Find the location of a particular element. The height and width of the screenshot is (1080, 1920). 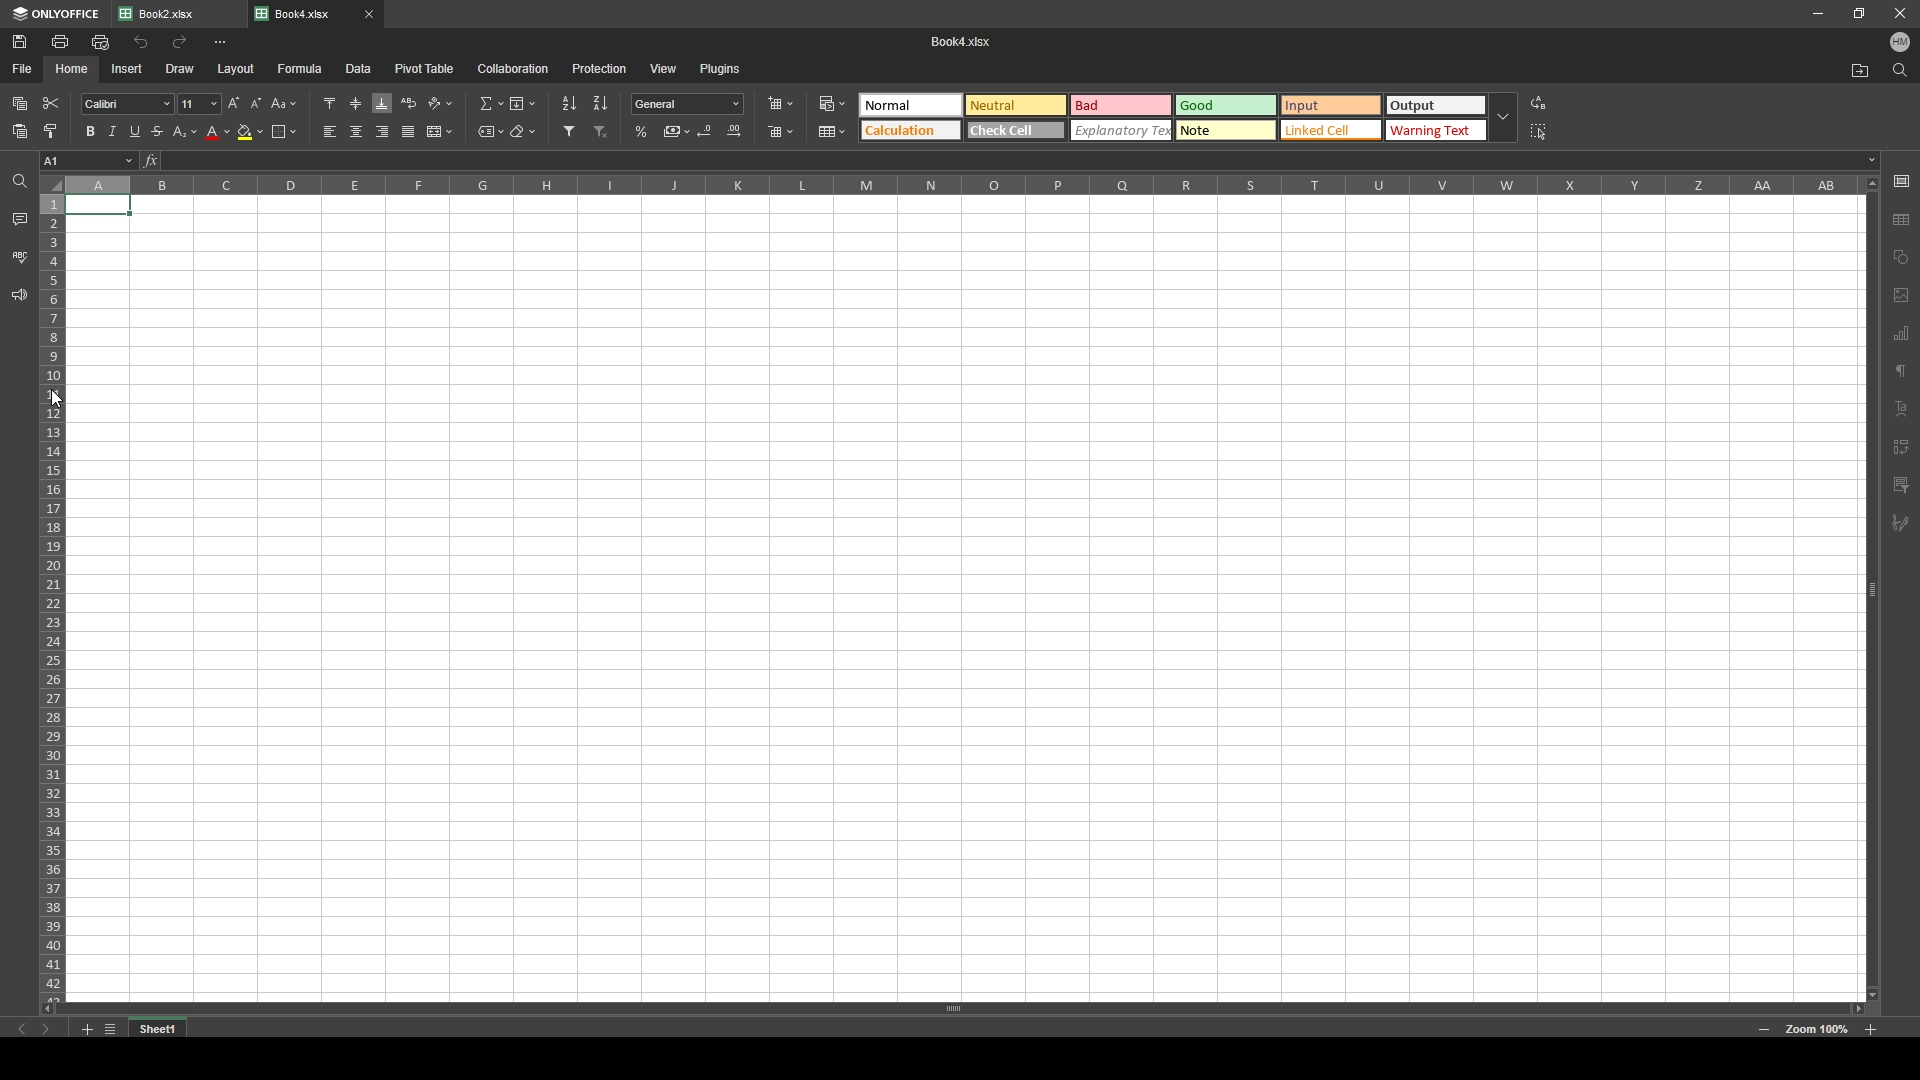

formula is located at coordinates (302, 68).